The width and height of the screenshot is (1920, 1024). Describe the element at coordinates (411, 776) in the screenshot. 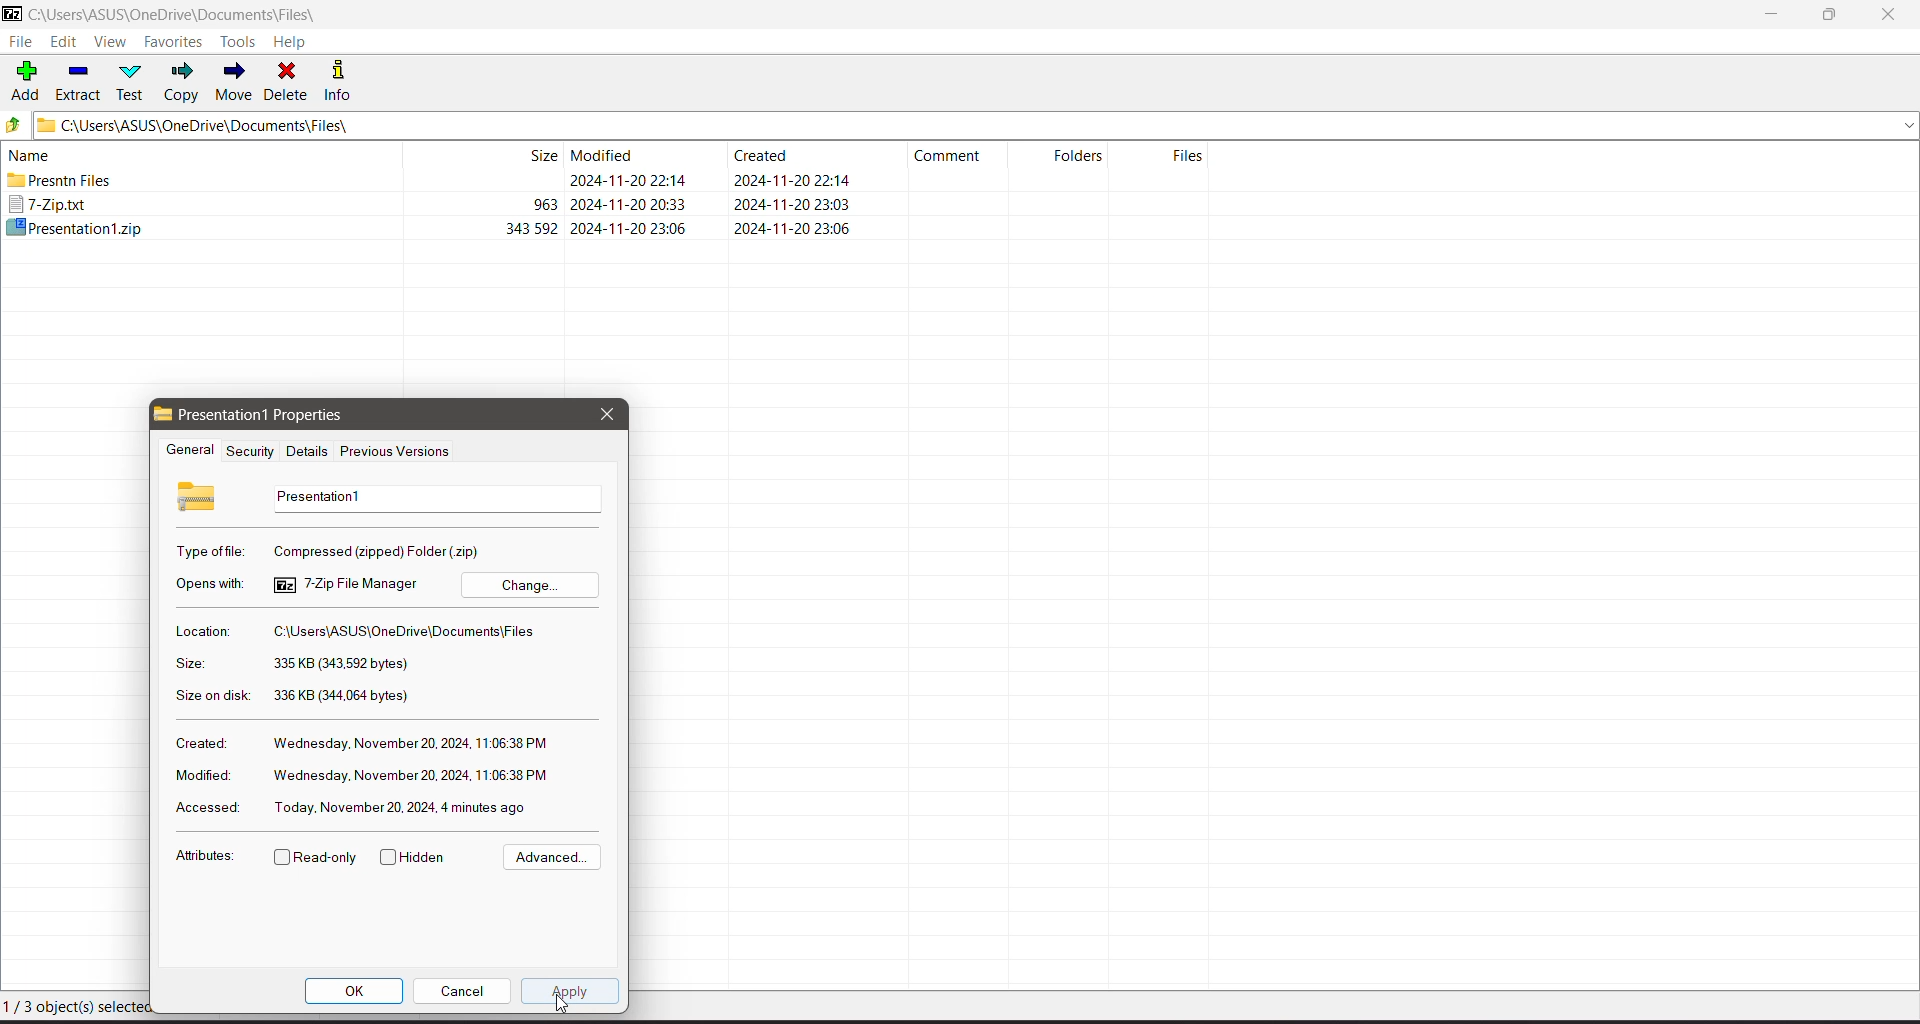

I see `Modified Day, Date, Year and time` at that location.